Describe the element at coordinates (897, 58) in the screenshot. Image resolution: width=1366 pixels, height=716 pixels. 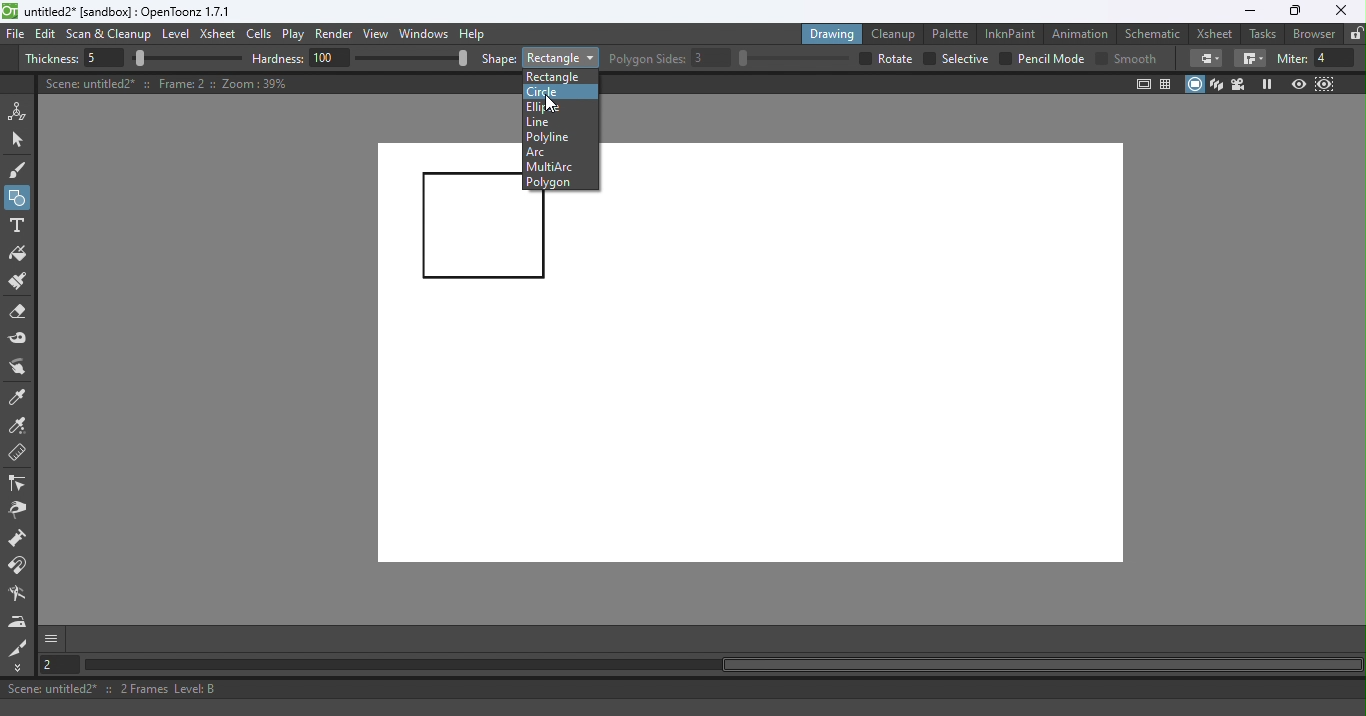
I see `over all` at that location.